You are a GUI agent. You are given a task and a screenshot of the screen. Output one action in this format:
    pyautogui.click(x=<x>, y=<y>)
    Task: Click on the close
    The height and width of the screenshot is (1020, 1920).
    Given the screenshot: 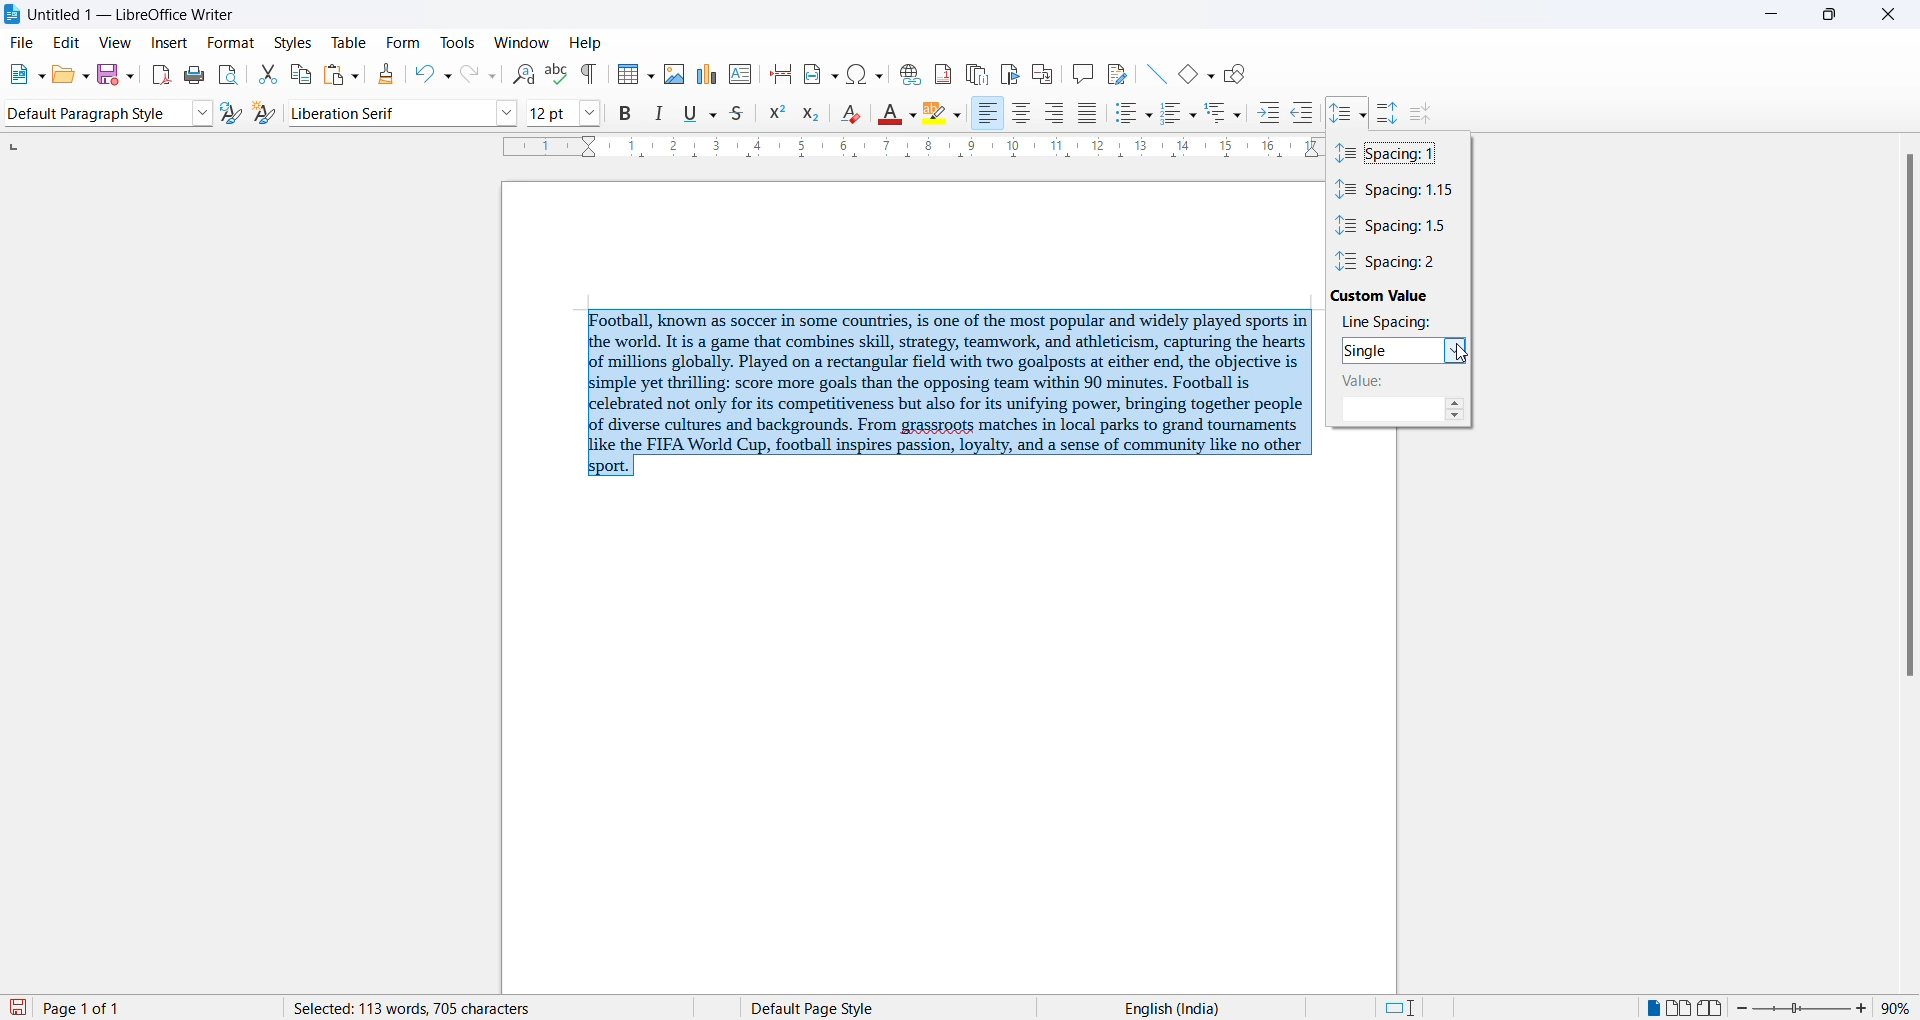 What is the action you would take?
    pyautogui.click(x=1891, y=16)
    